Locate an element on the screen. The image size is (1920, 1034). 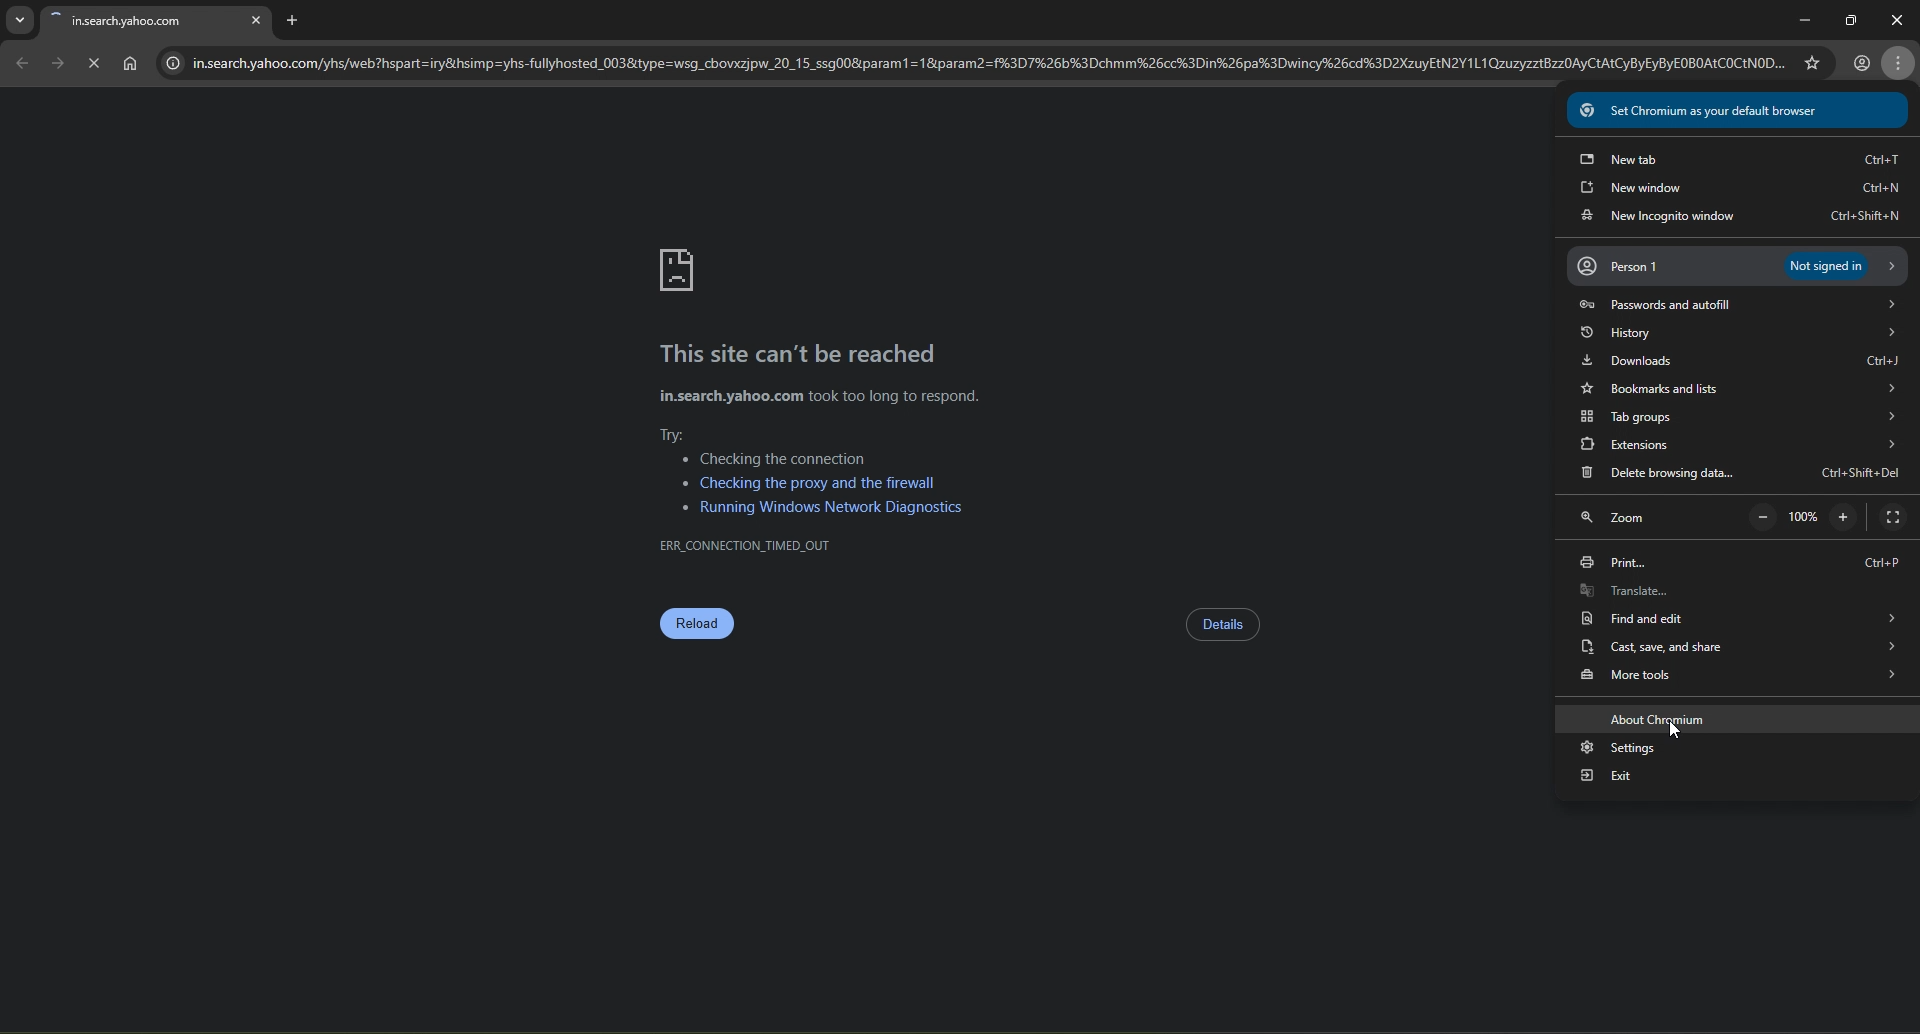
Stop Reload is located at coordinates (92, 62).